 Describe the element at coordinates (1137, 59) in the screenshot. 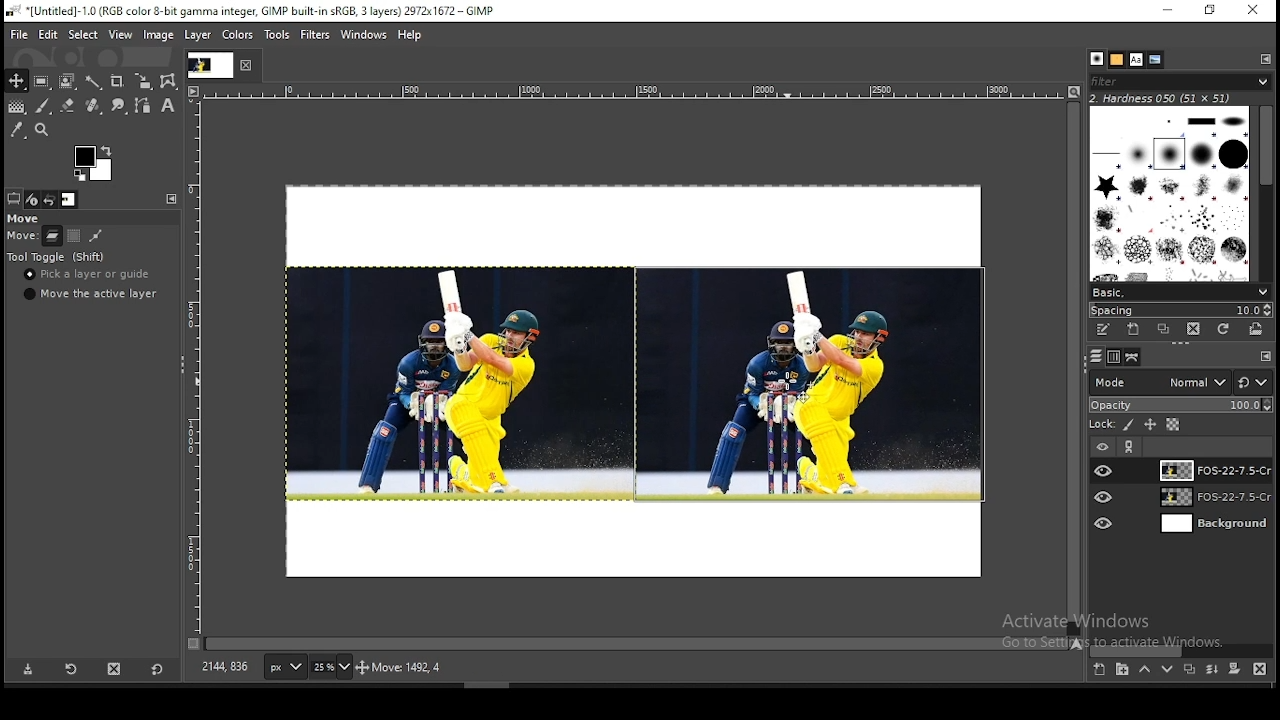

I see `fonts` at that location.